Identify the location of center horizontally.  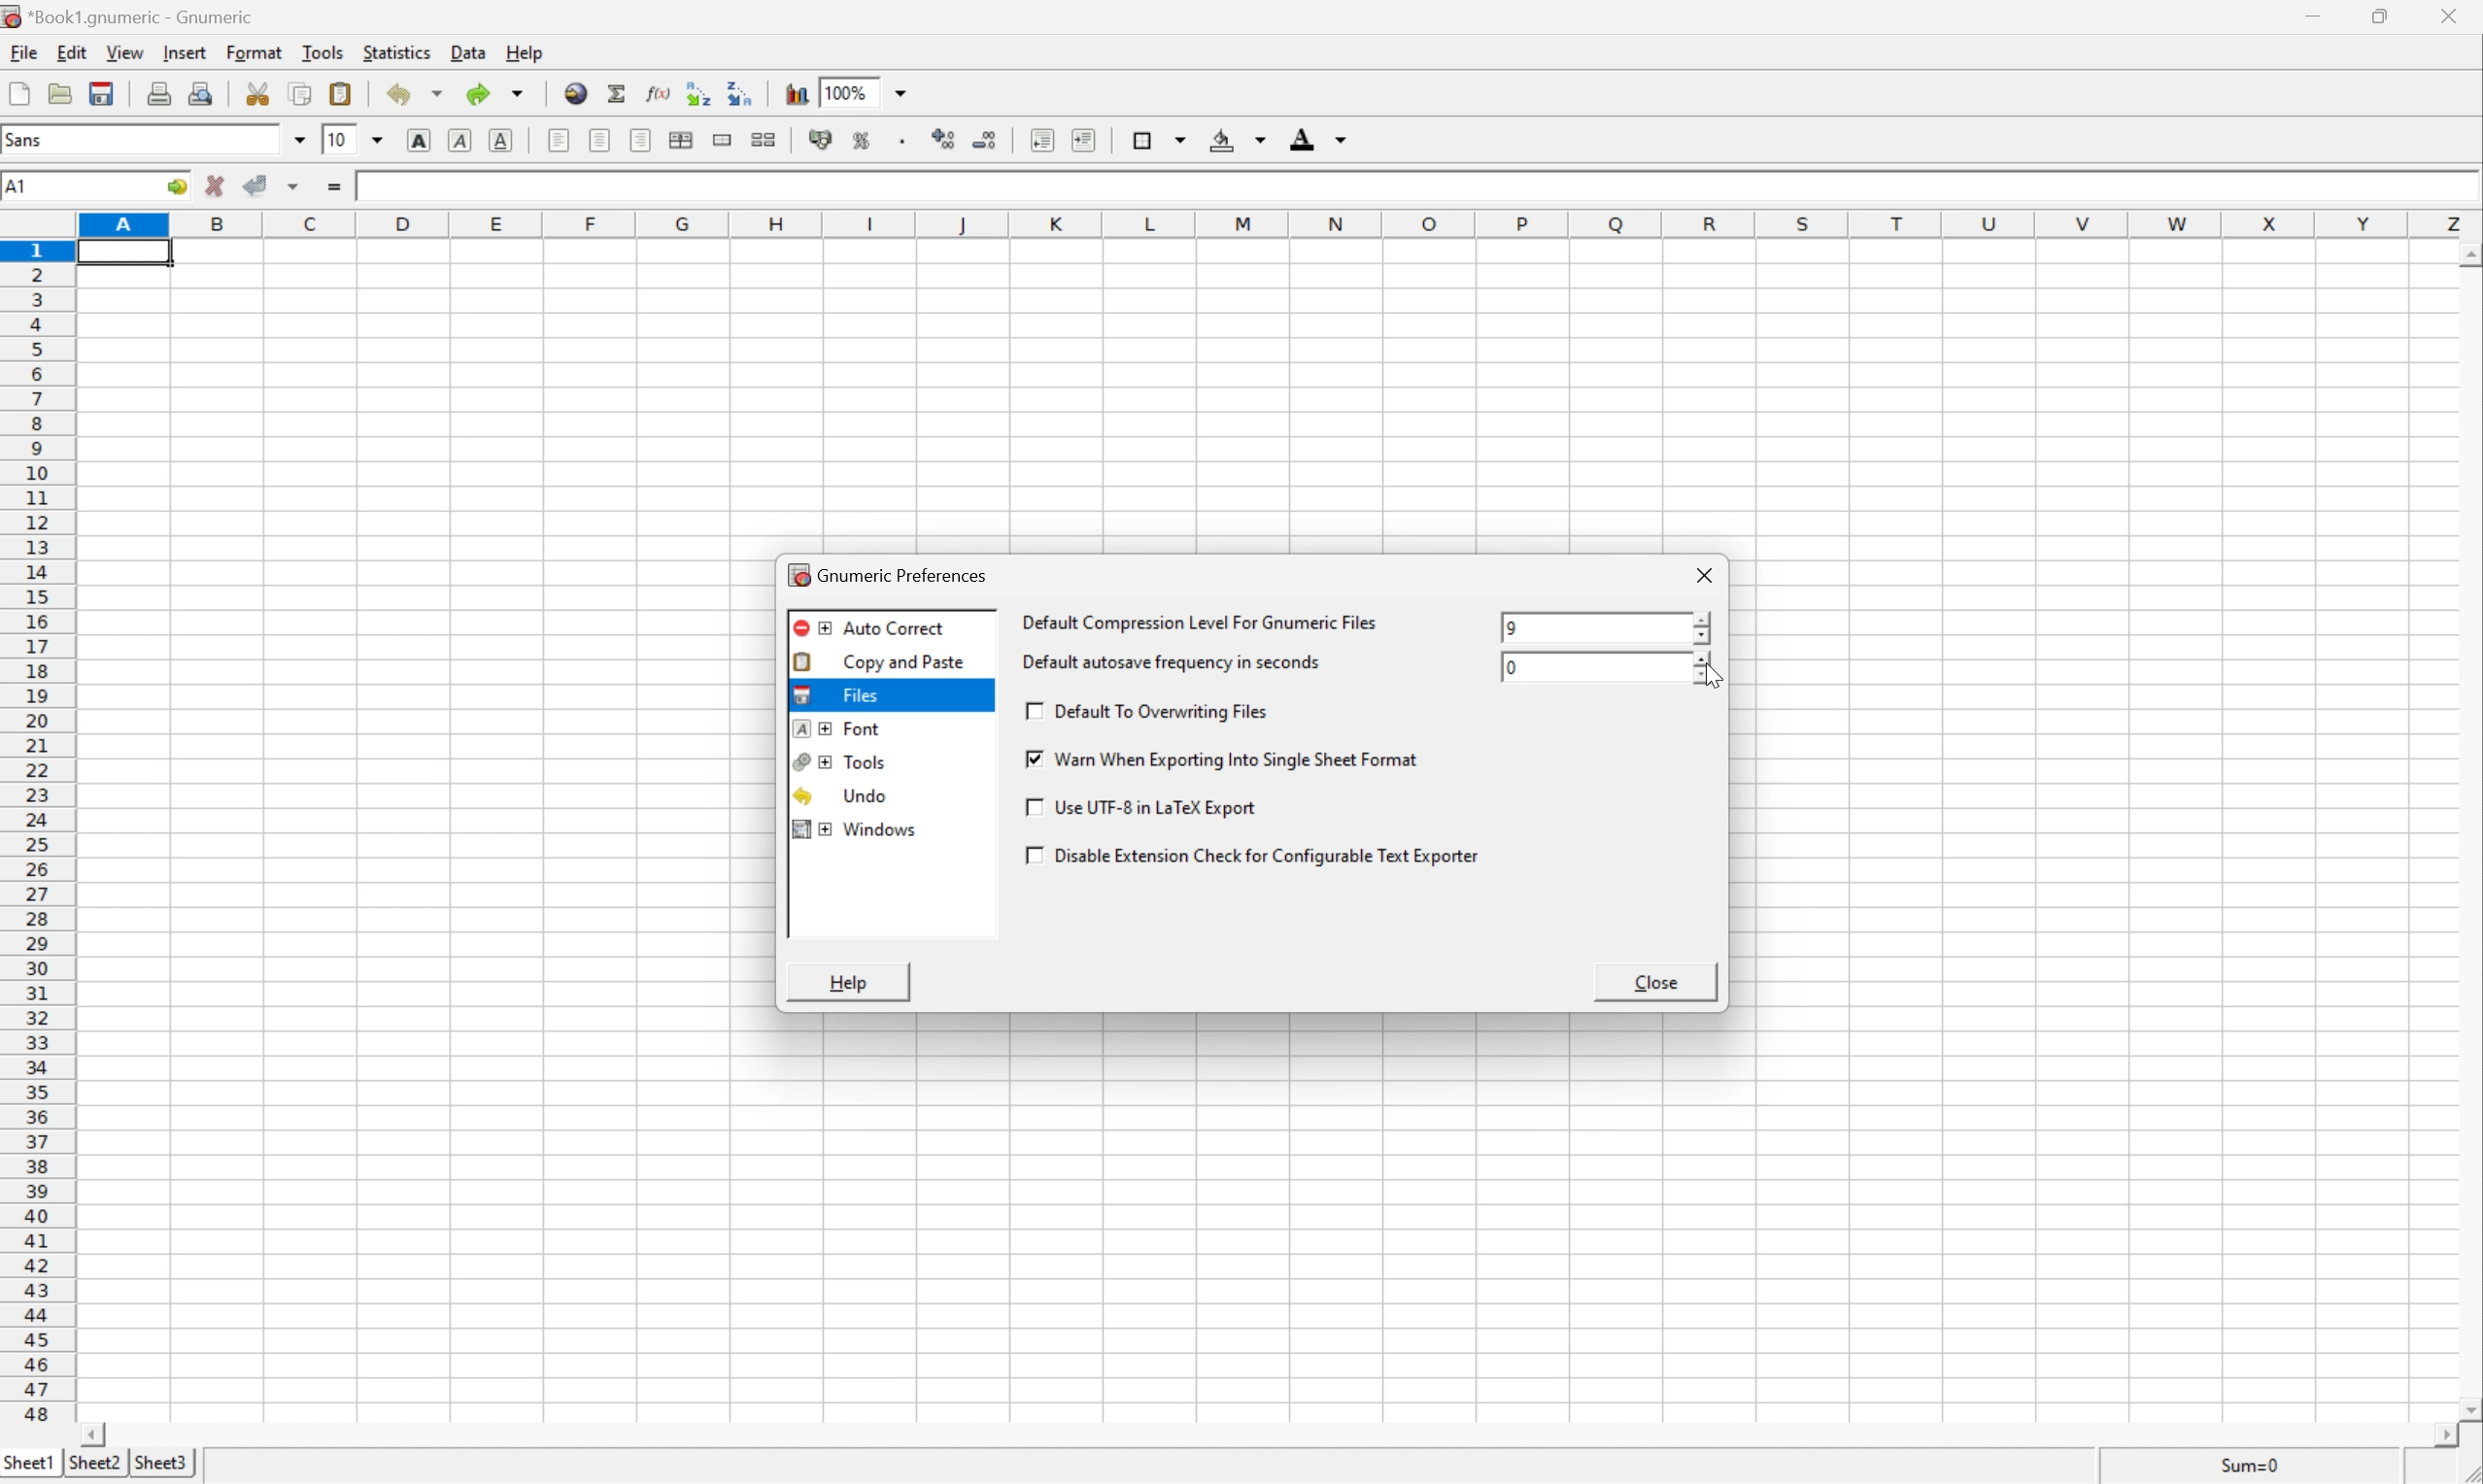
(602, 139).